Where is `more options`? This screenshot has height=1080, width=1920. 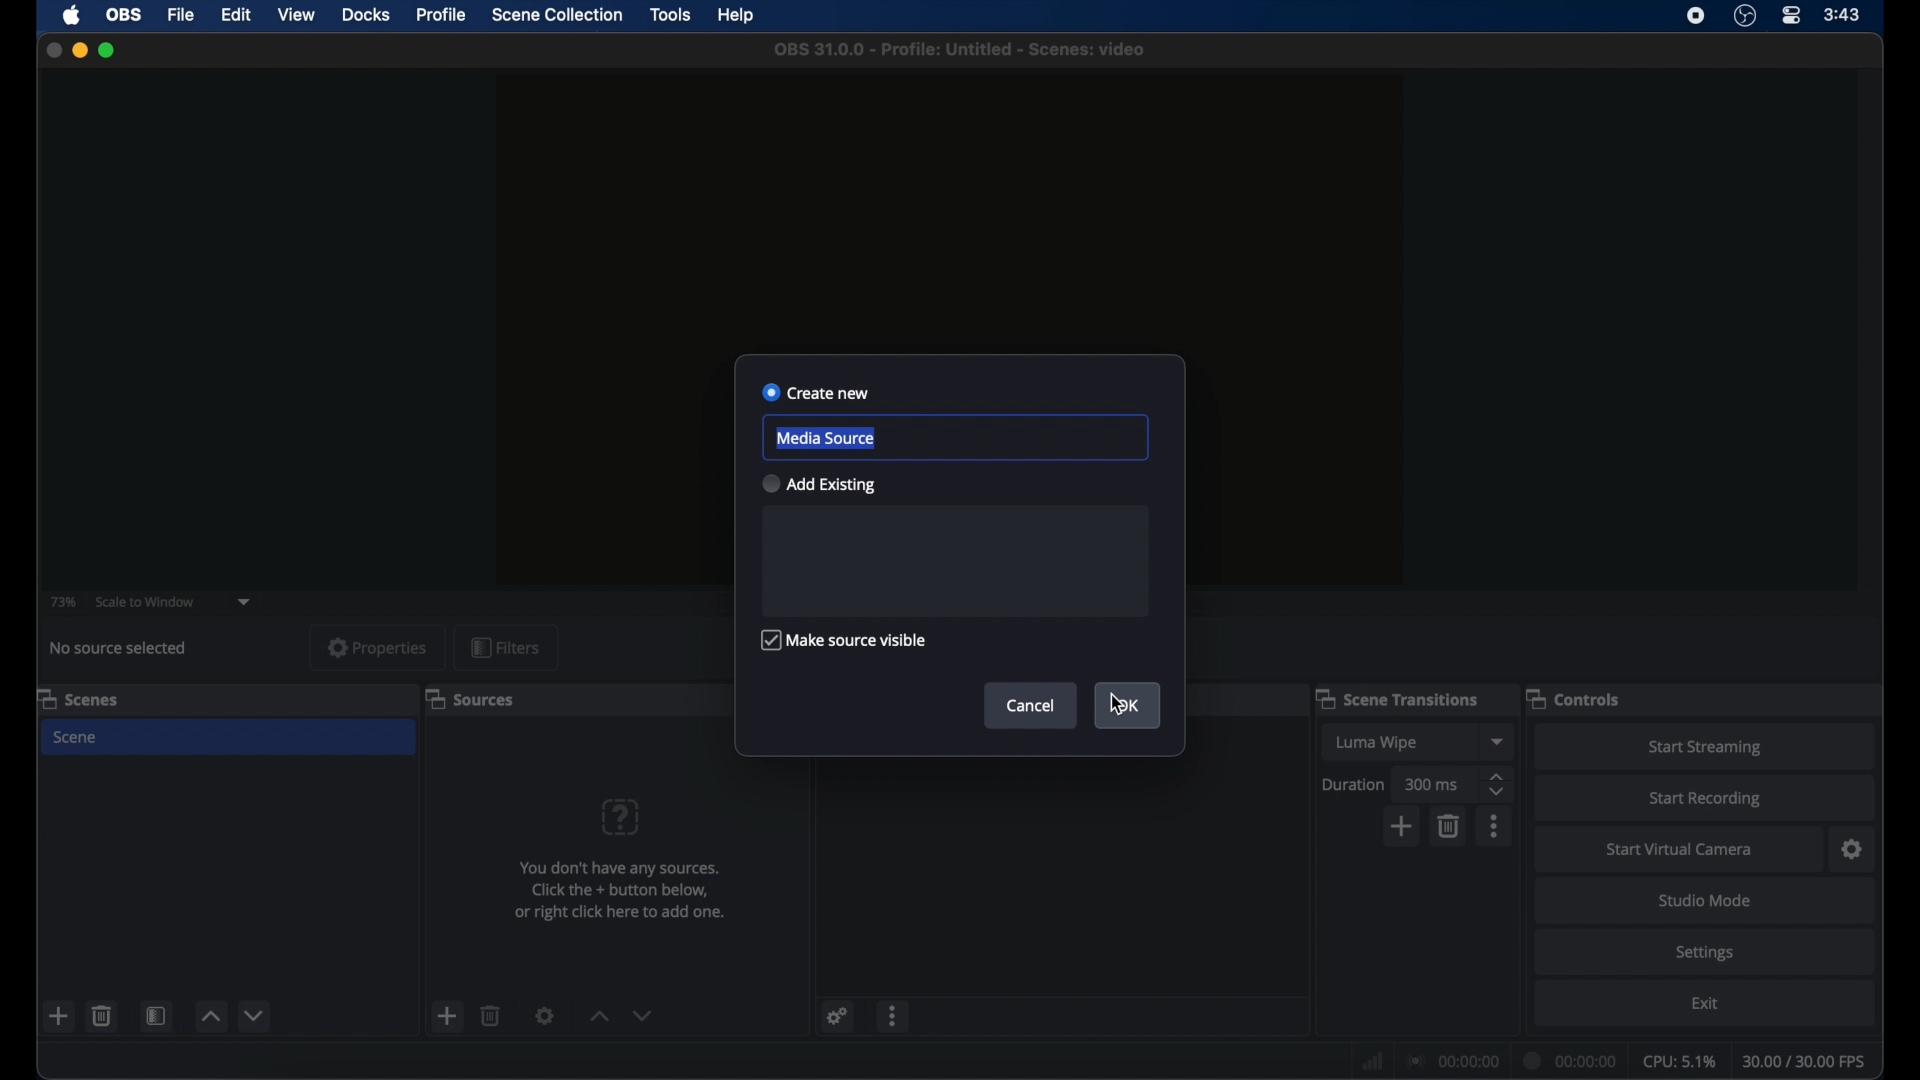 more options is located at coordinates (1495, 826).